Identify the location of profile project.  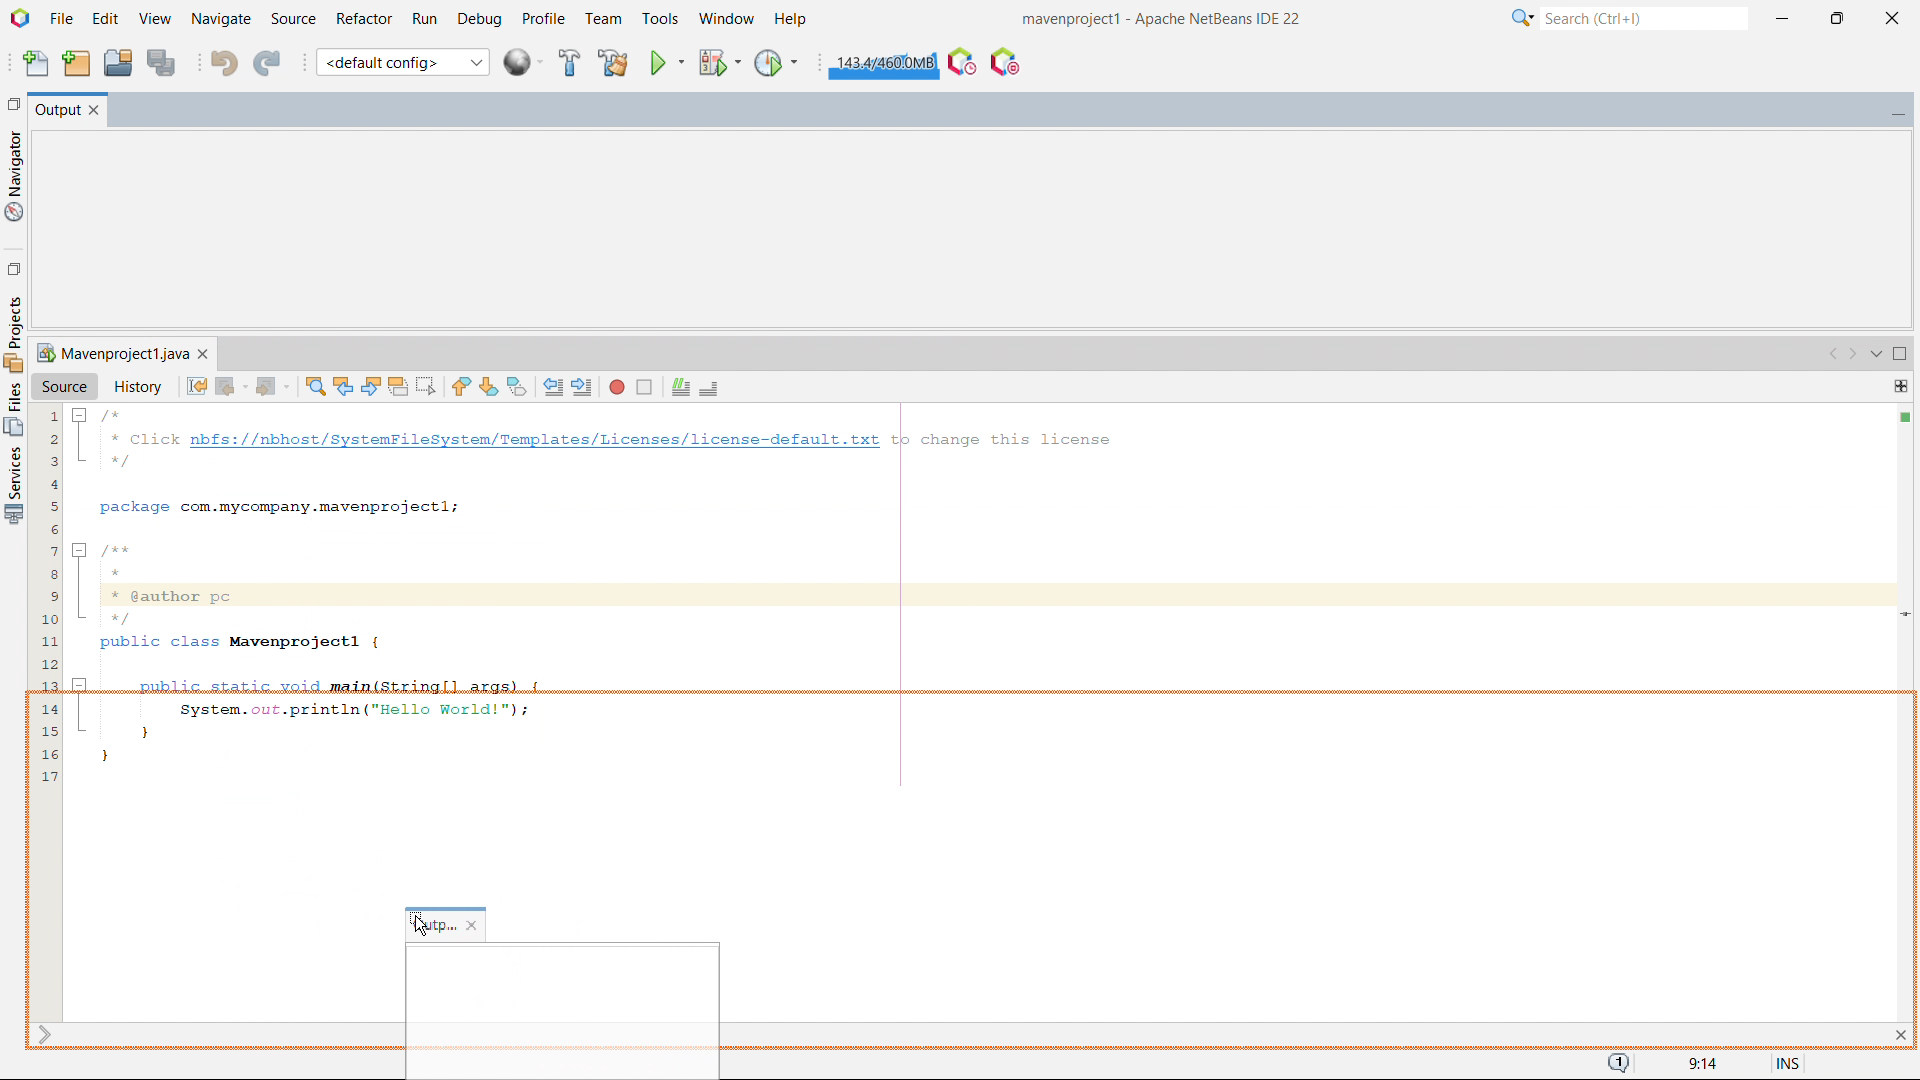
(777, 63).